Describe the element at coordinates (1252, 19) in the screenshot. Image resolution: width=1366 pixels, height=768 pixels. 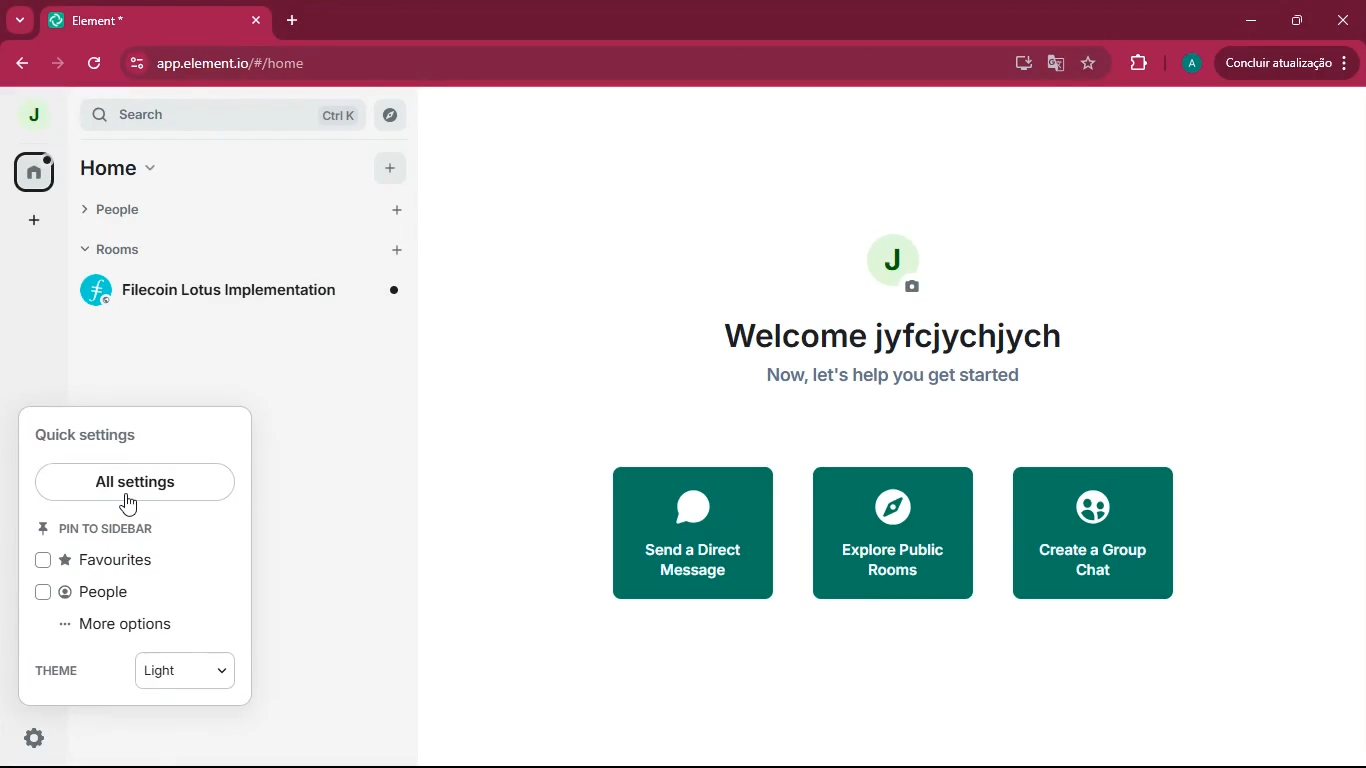
I see `minimize` at that location.